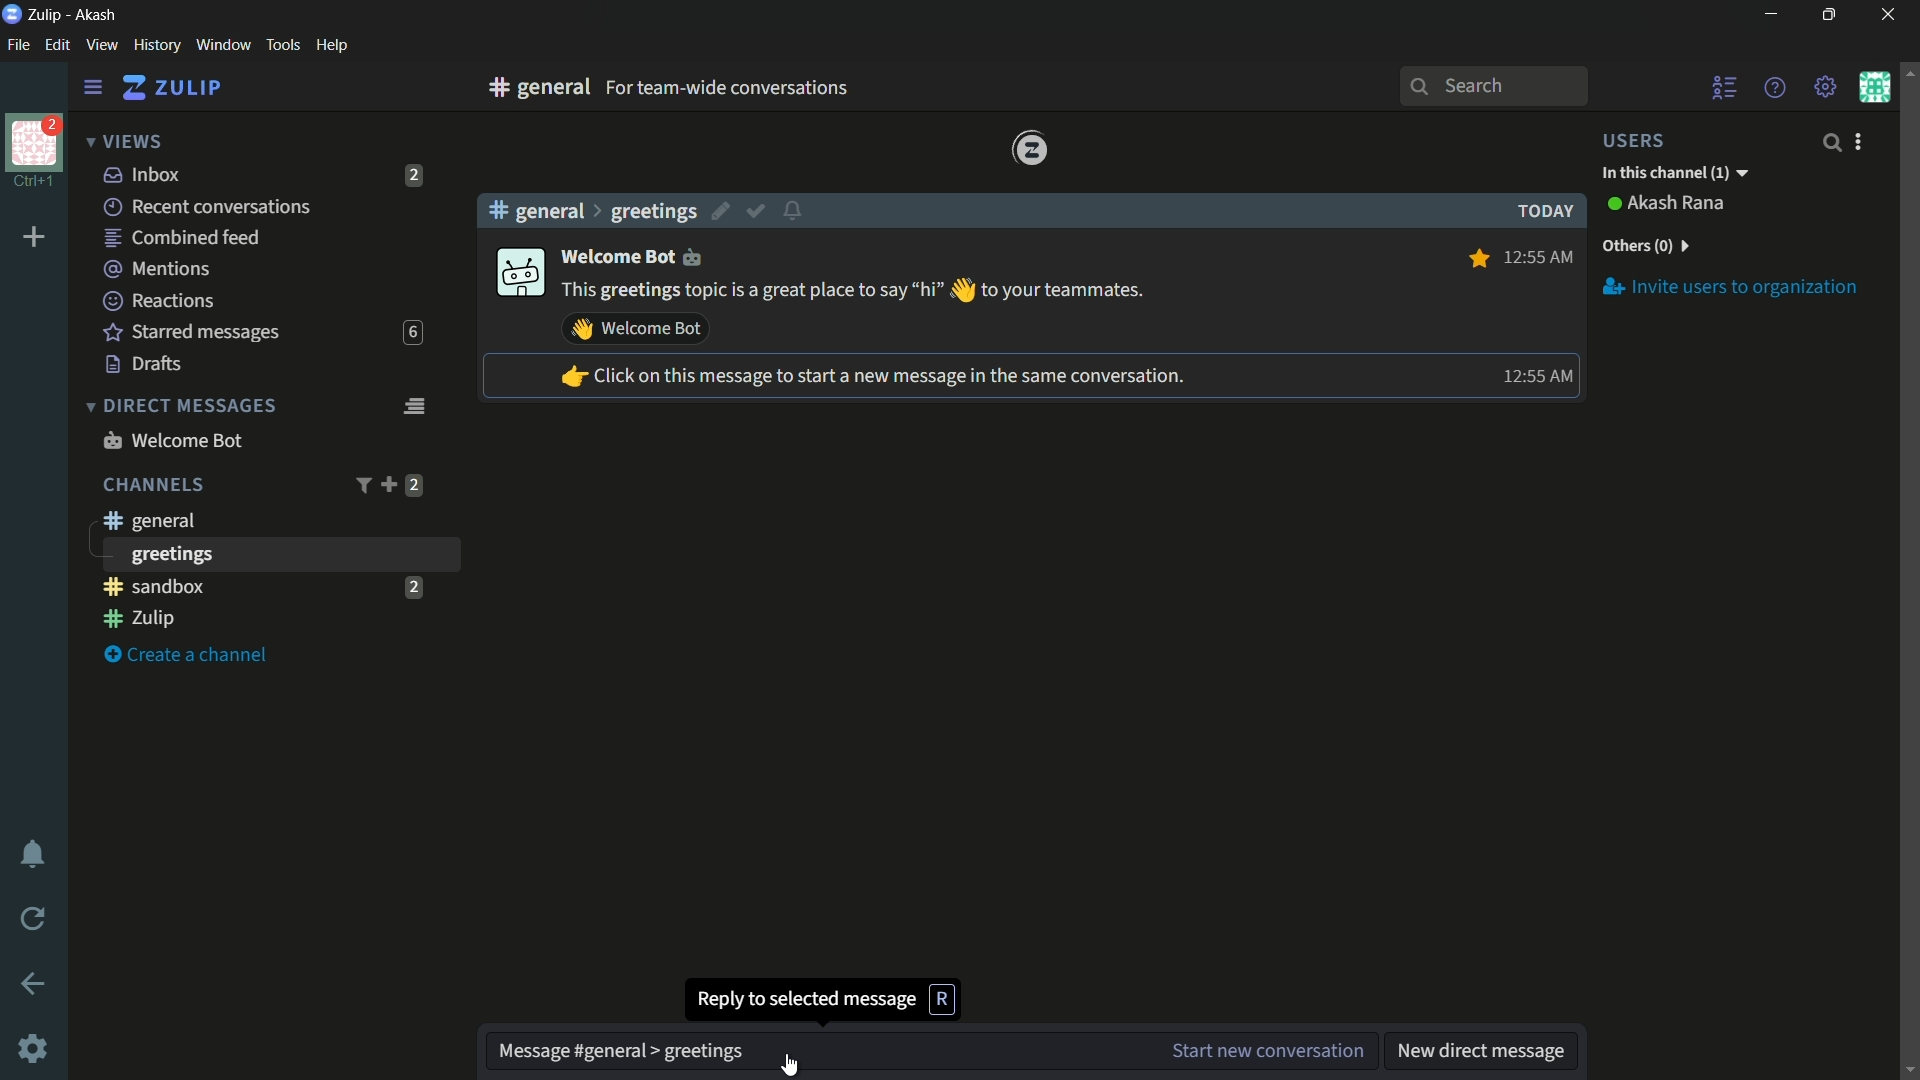 The image size is (1920, 1080). What do you see at coordinates (35, 238) in the screenshot?
I see `add organization` at bounding box center [35, 238].